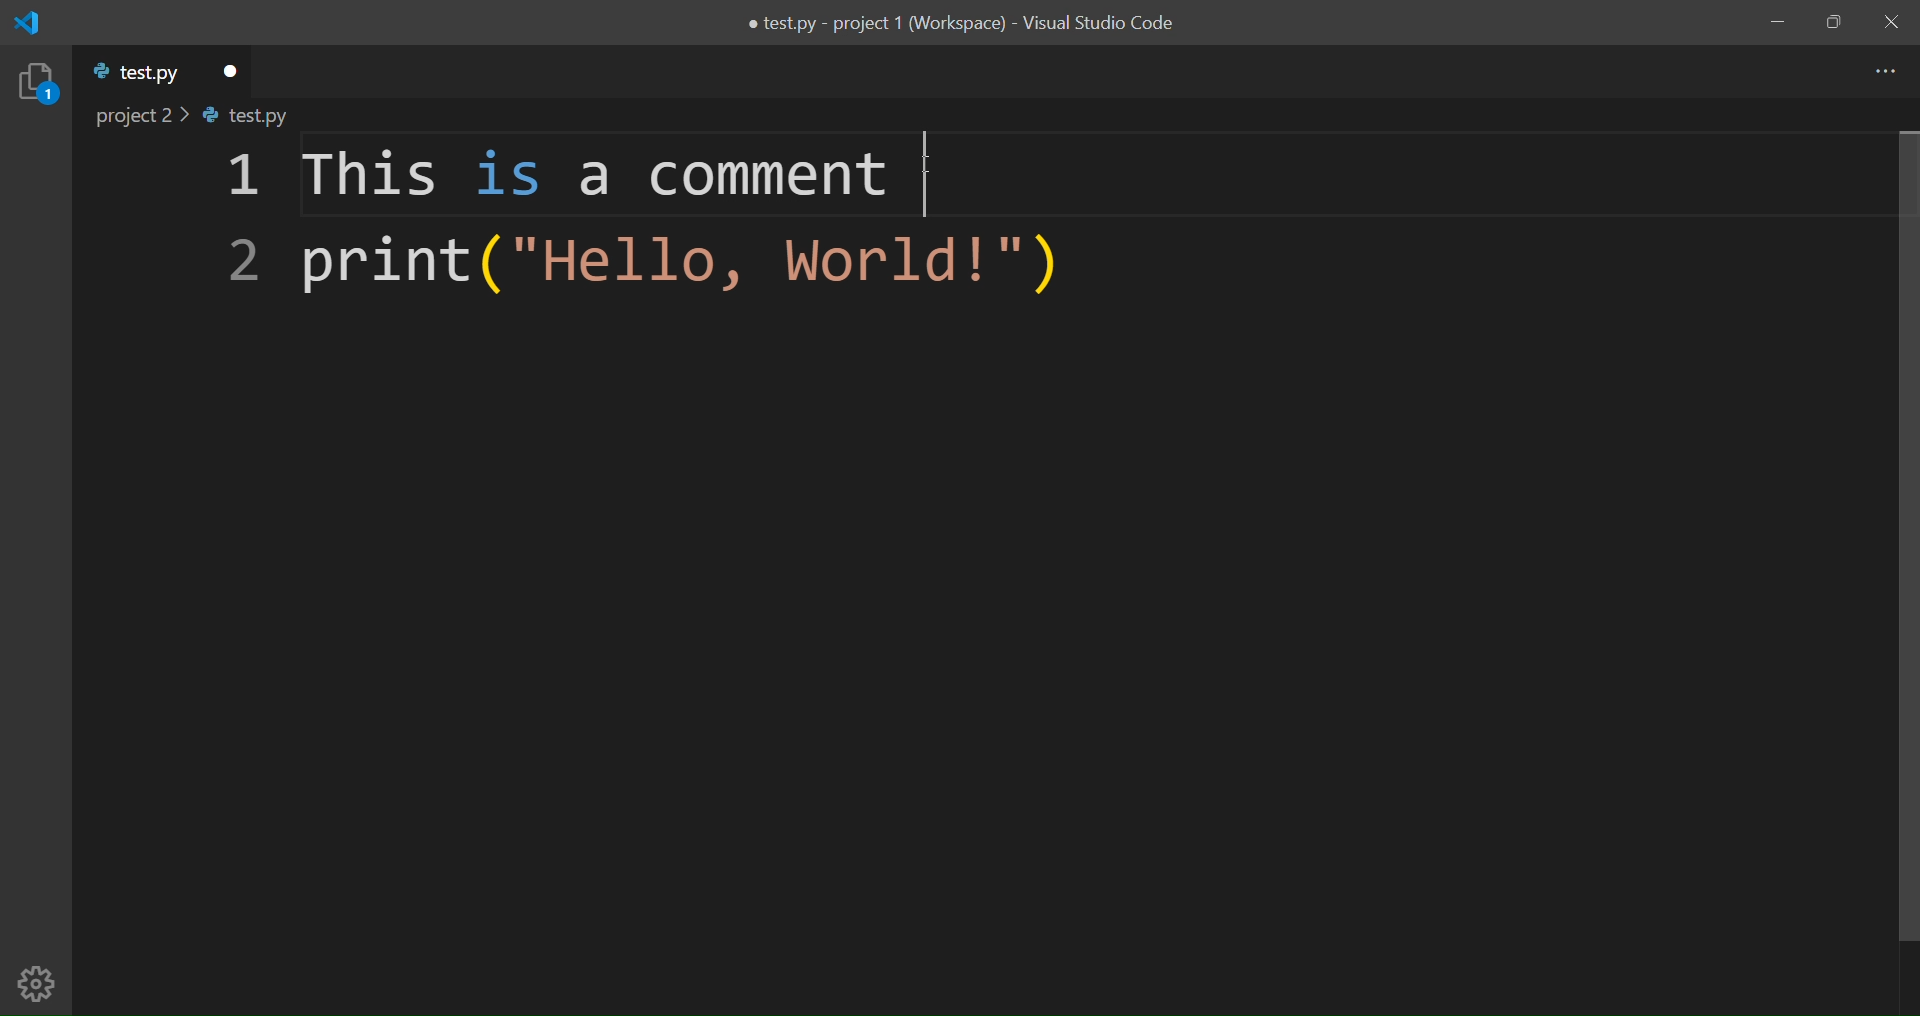  I want to click on close file, so click(229, 67).